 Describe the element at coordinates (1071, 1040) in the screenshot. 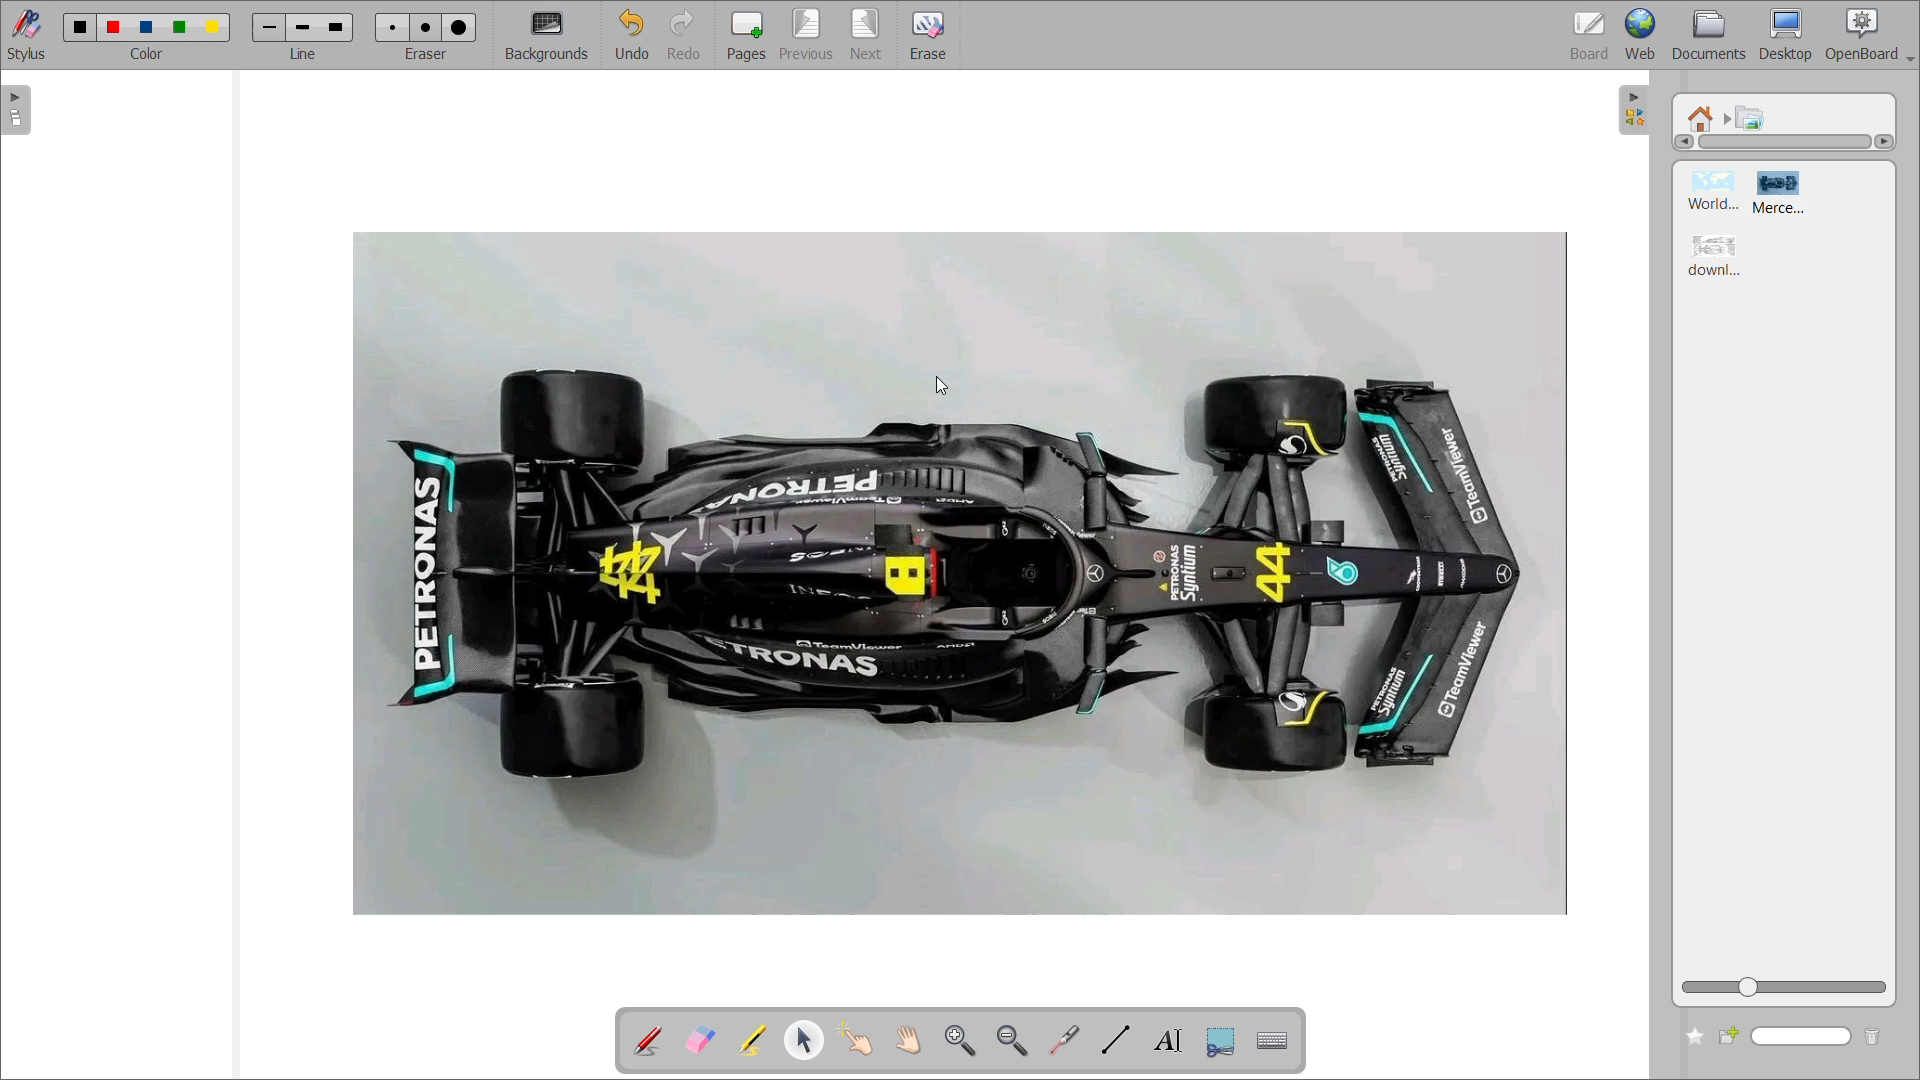

I see `virtual laser pointer` at that location.